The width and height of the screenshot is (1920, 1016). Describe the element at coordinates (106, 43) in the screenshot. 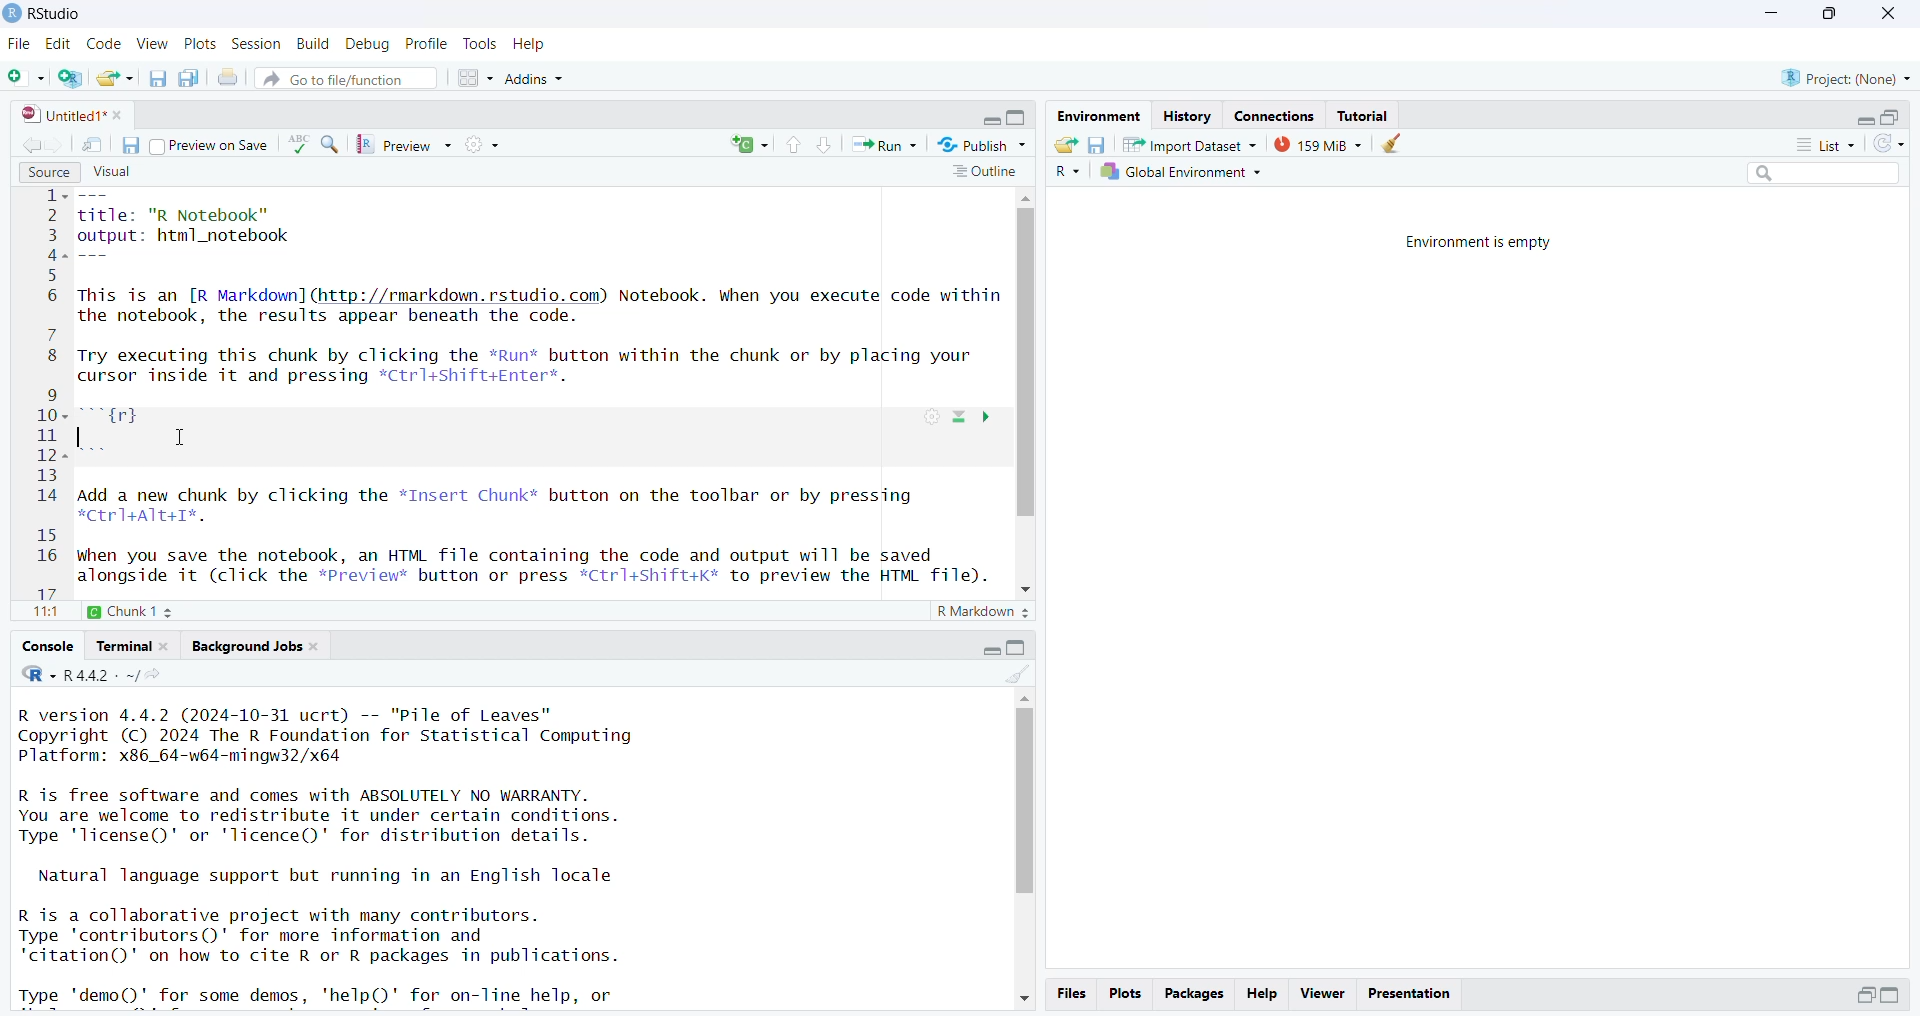

I see `code` at that location.